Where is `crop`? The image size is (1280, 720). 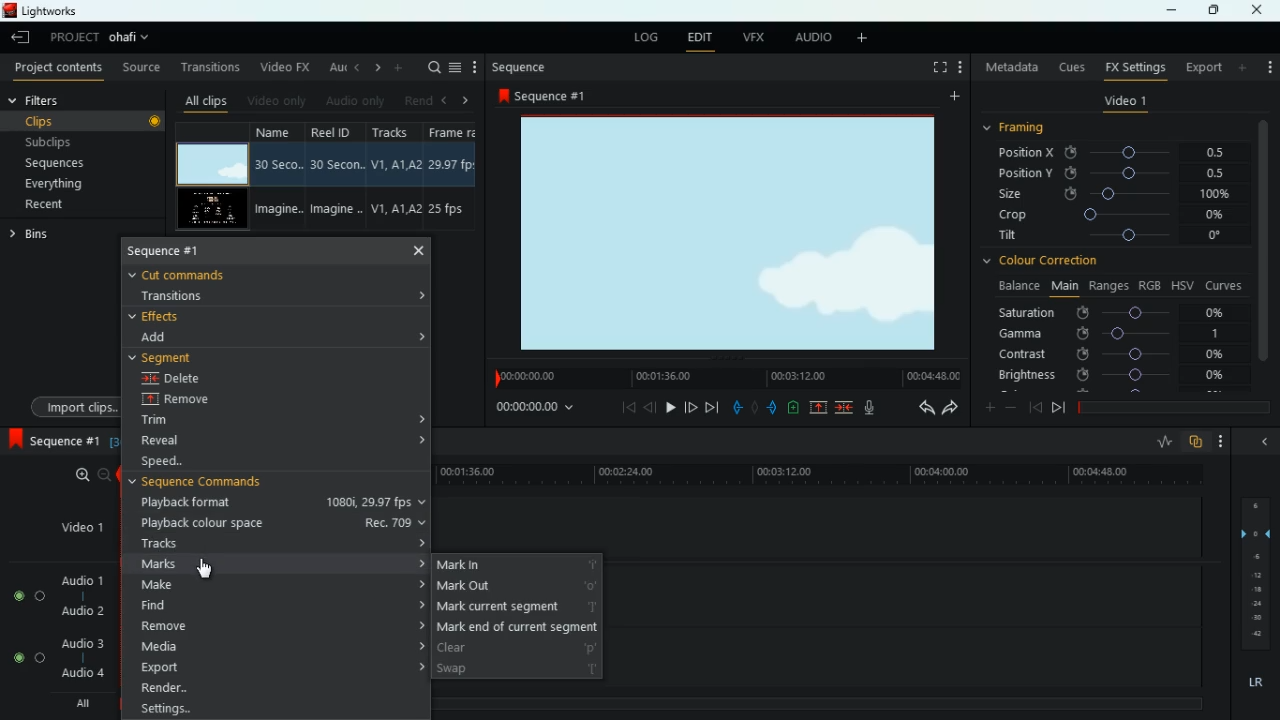 crop is located at coordinates (1109, 215).